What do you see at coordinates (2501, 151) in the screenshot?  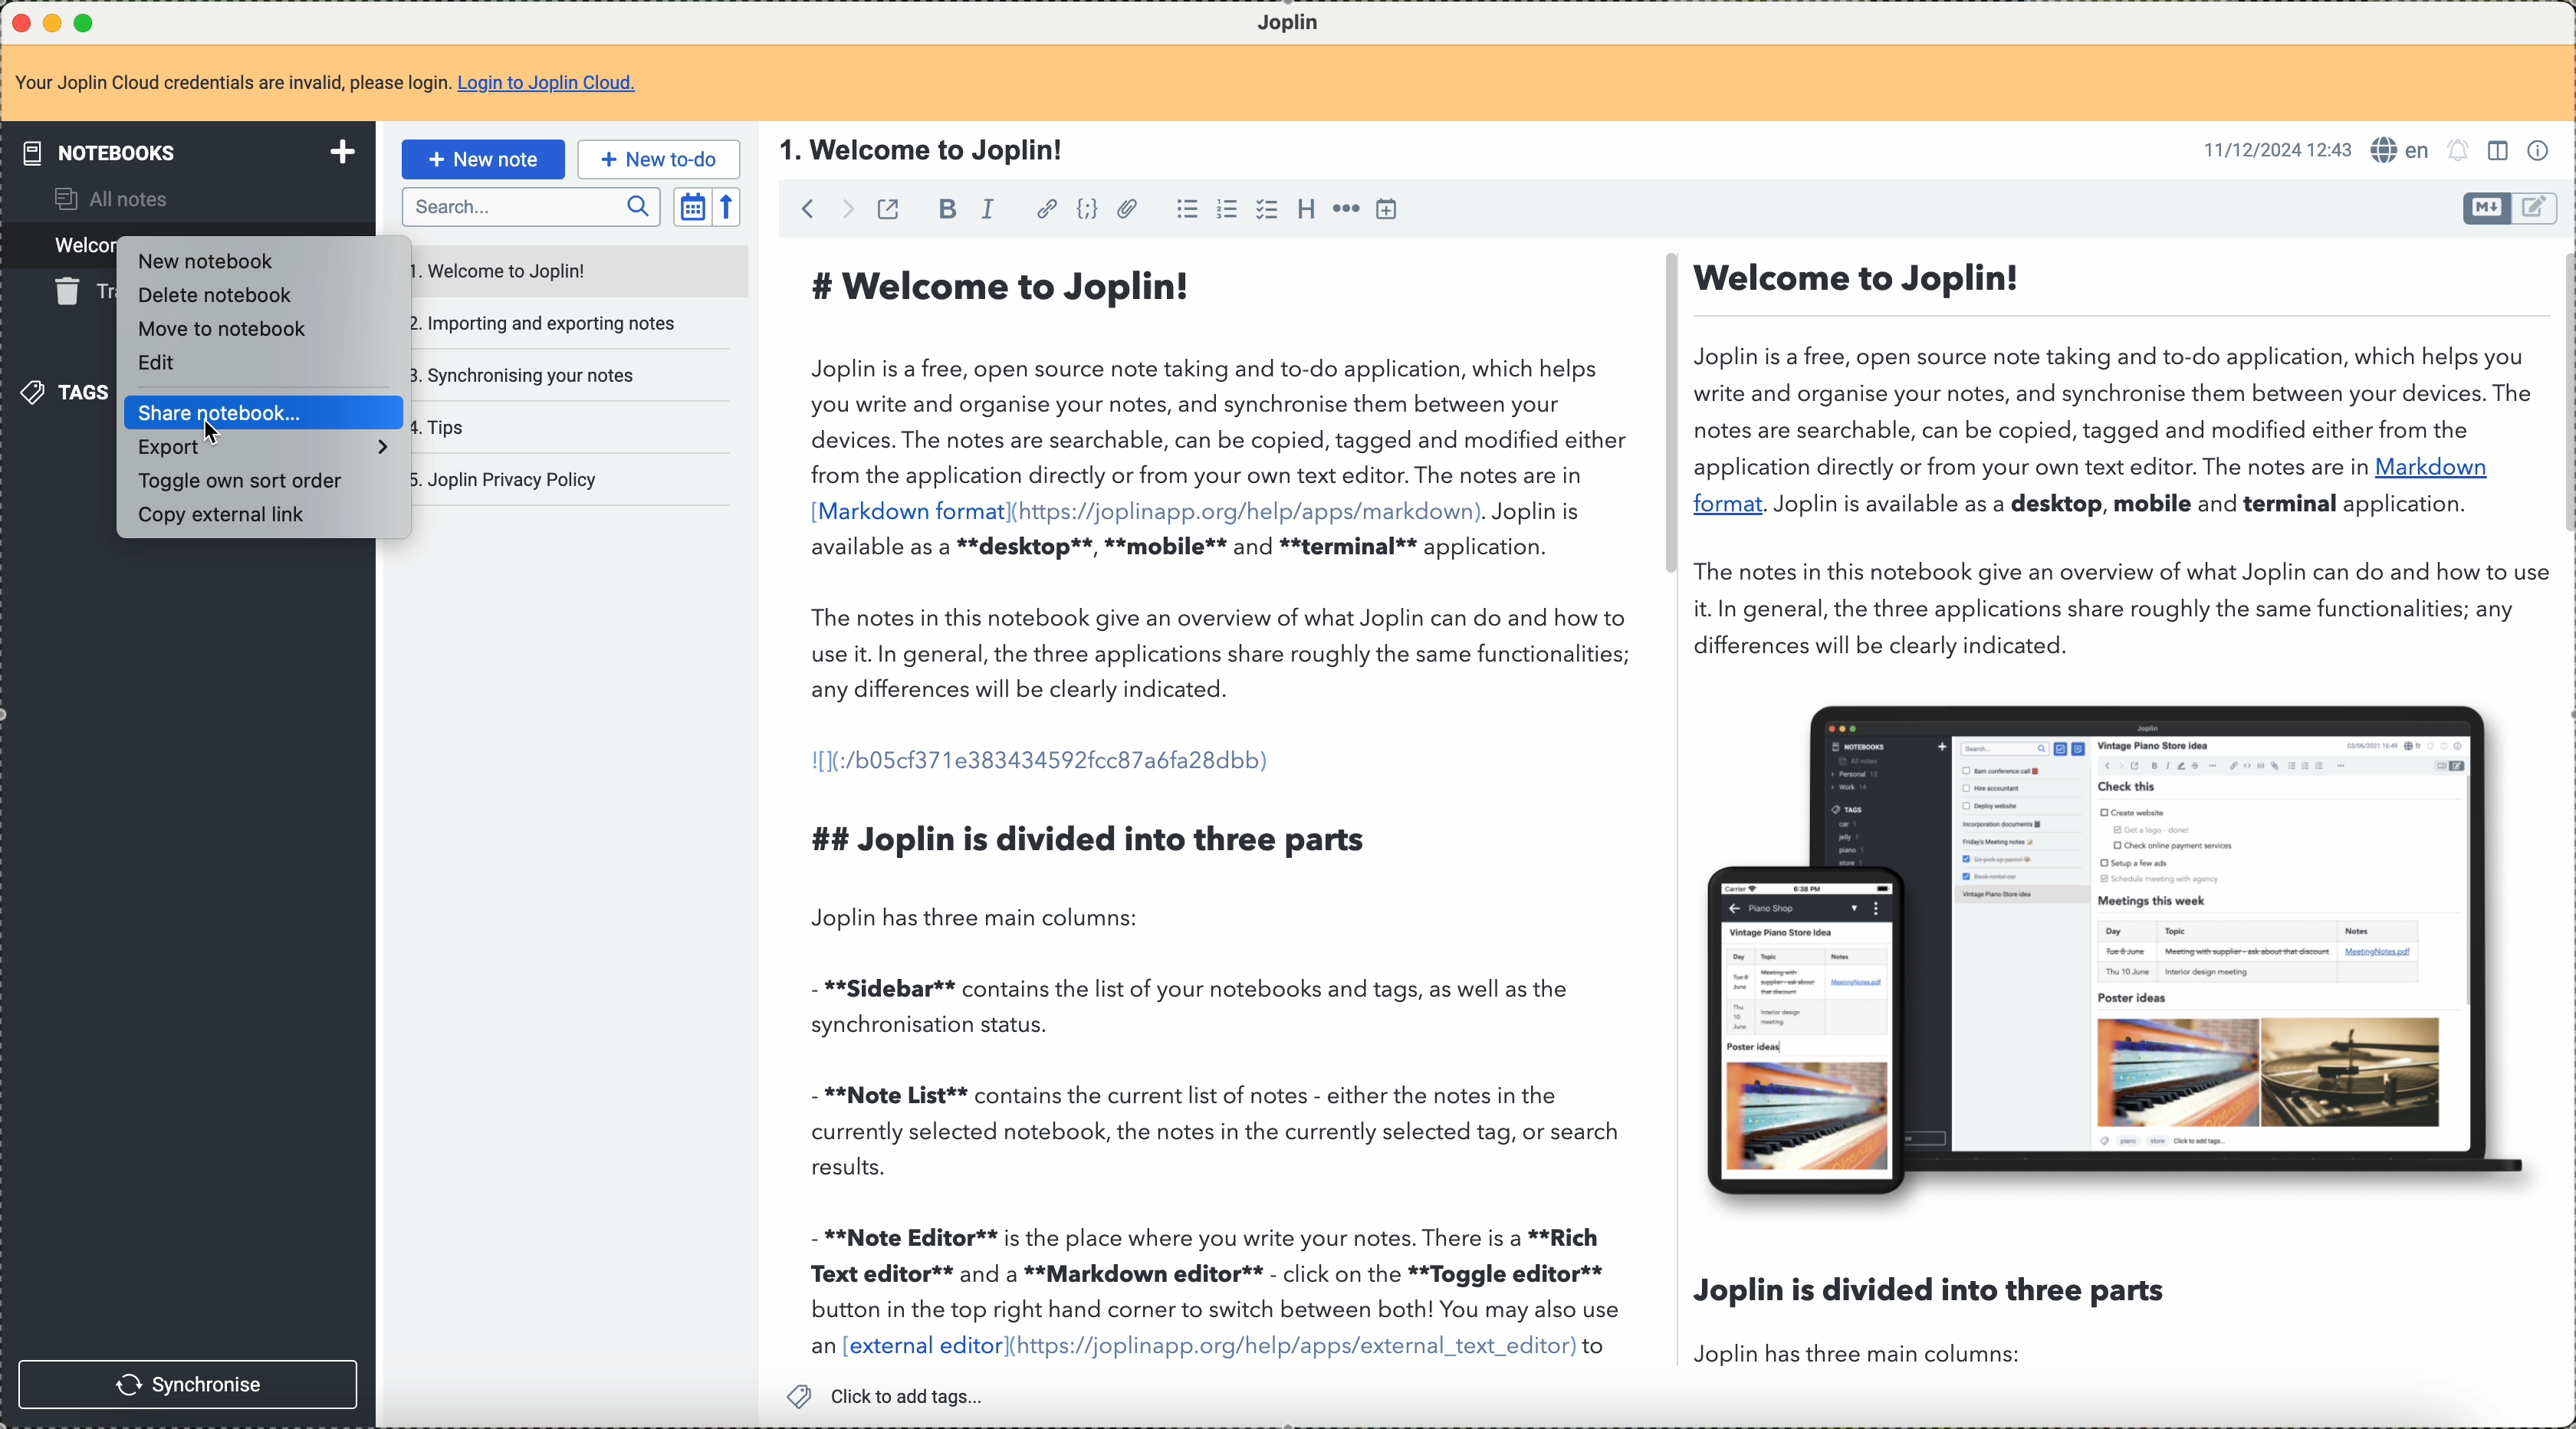 I see `toggle editor layouts` at bounding box center [2501, 151].